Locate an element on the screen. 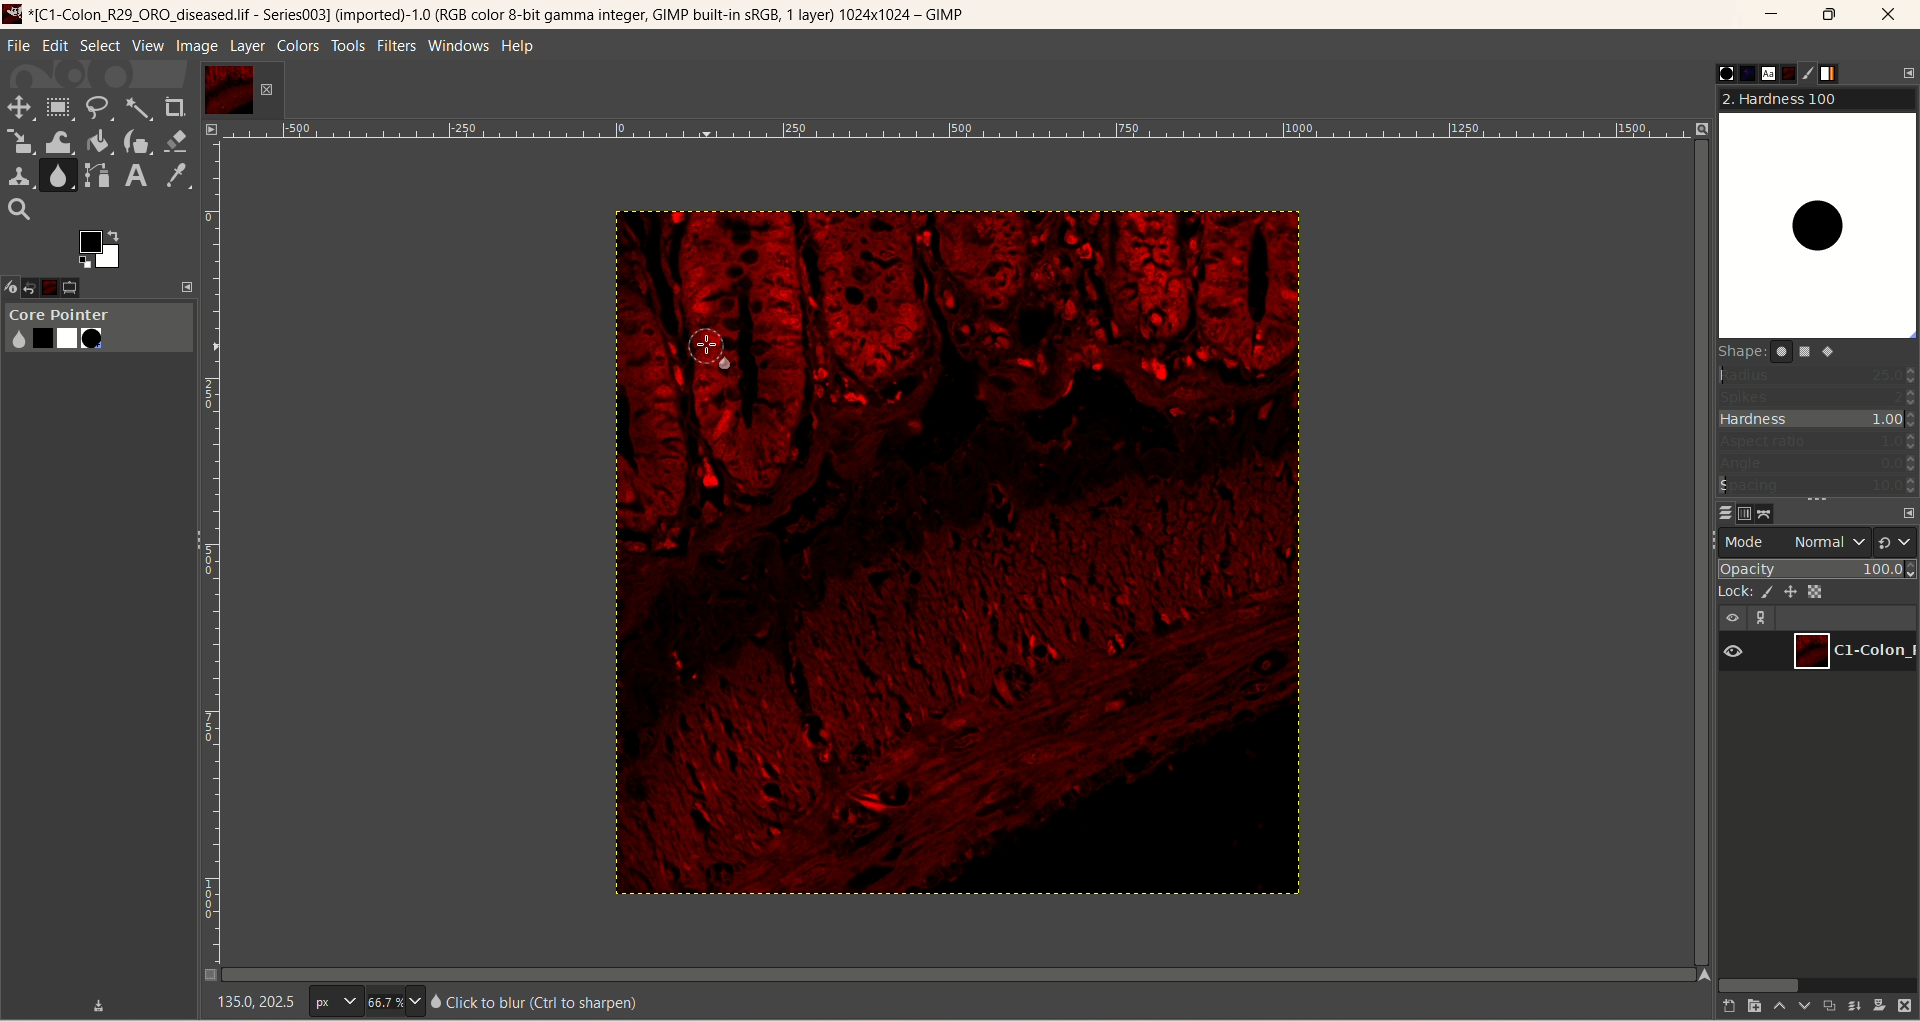 The width and height of the screenshot is (1920, 1022). layer1 is located at coordinates (241, 90).